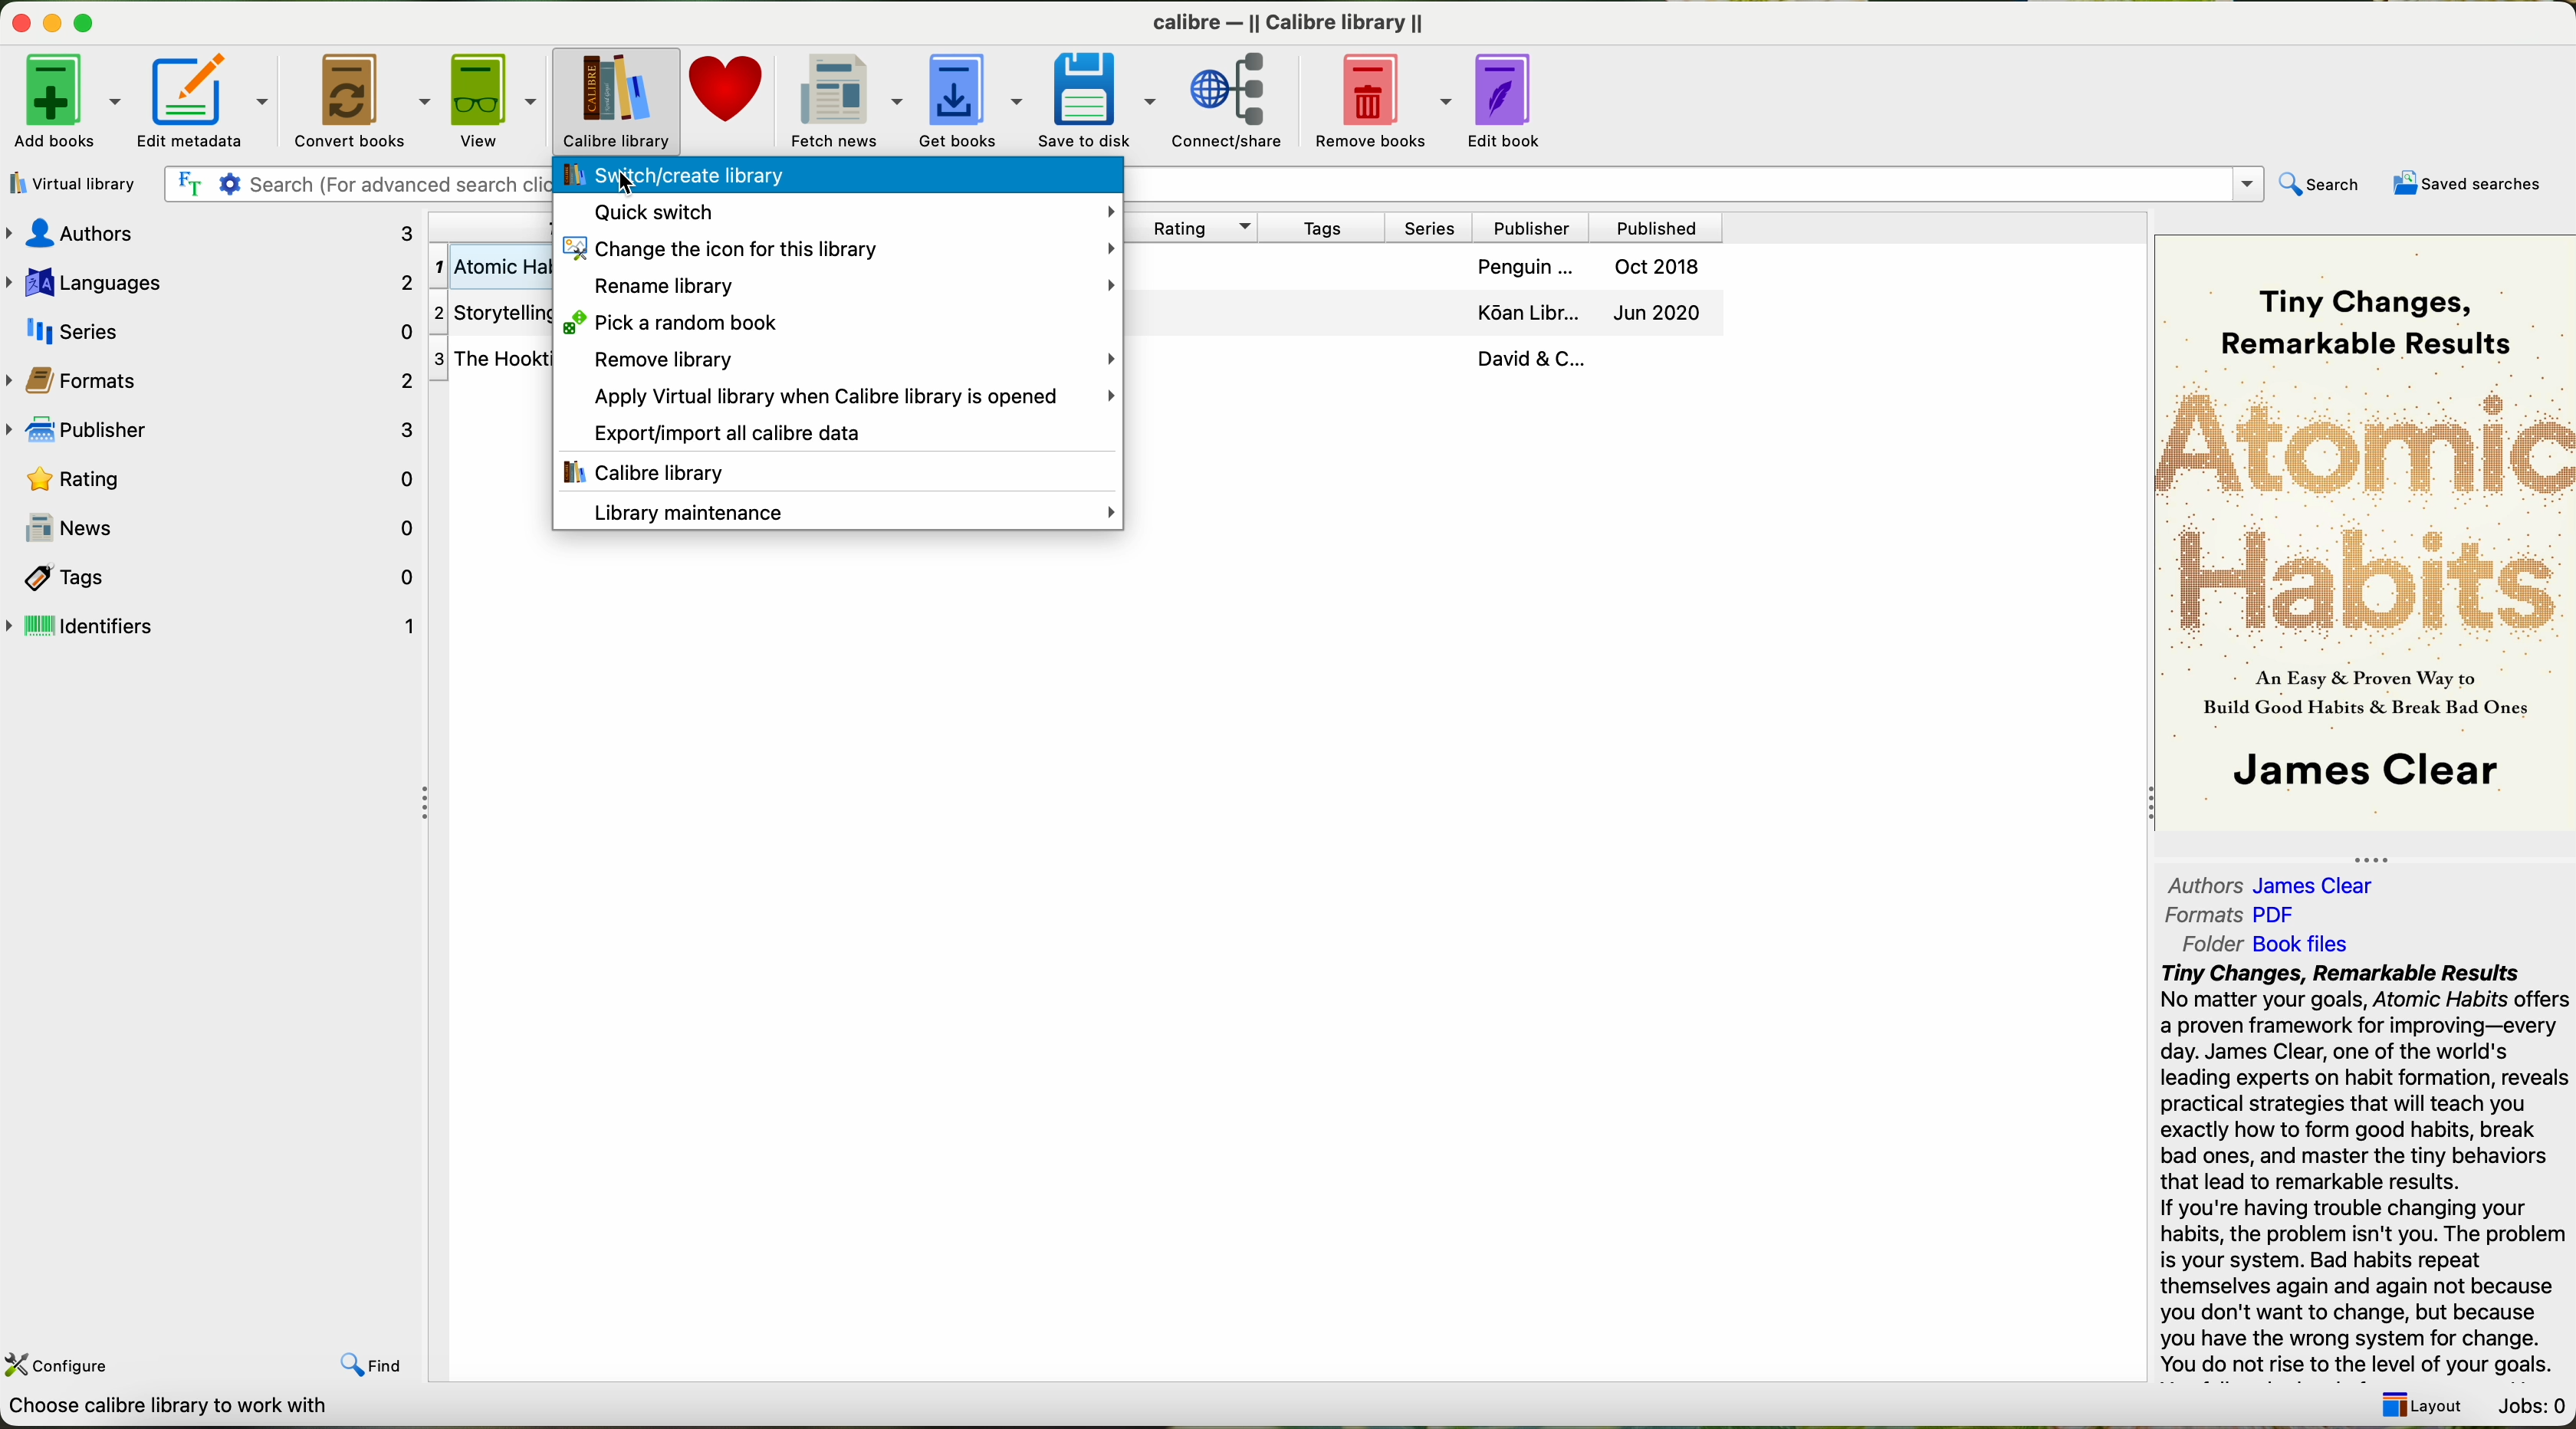  I want to click on publisher, so click(217, 431).